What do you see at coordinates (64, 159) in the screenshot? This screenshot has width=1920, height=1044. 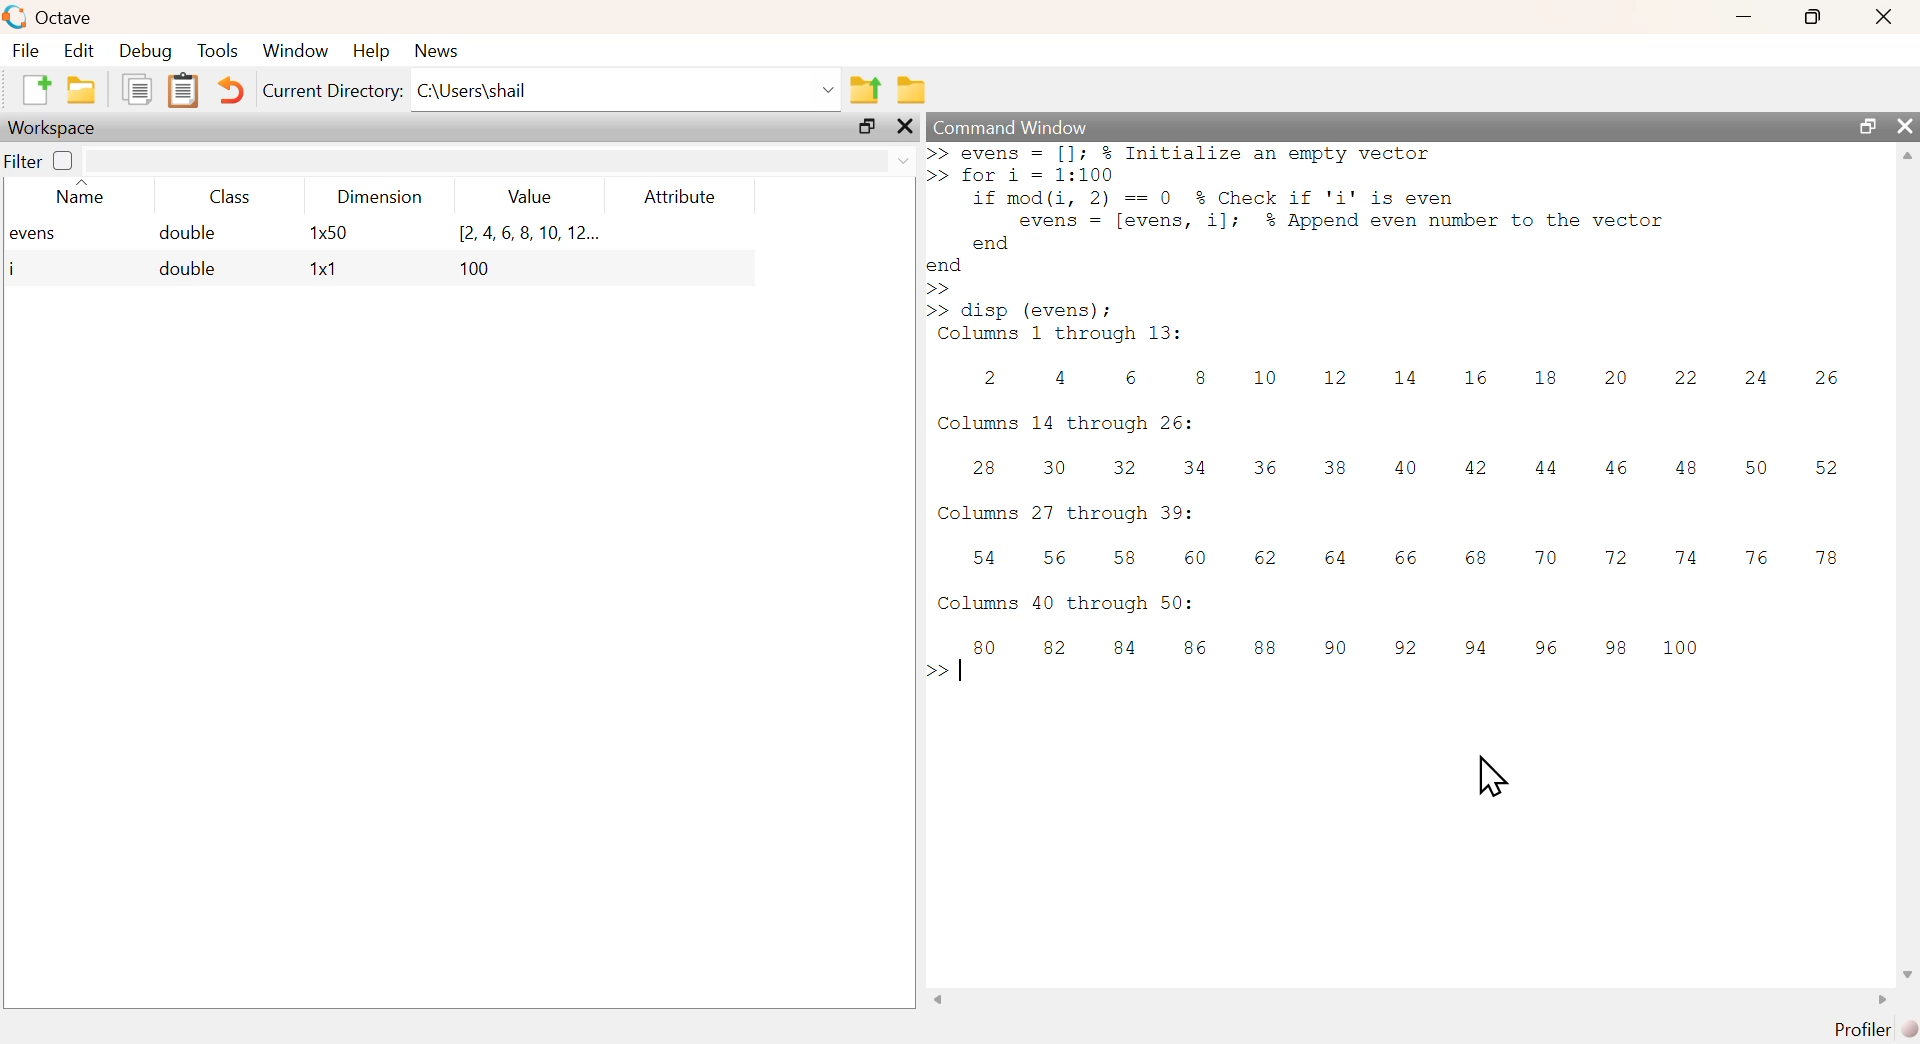 I see `off` at bounding box center [64, 159].